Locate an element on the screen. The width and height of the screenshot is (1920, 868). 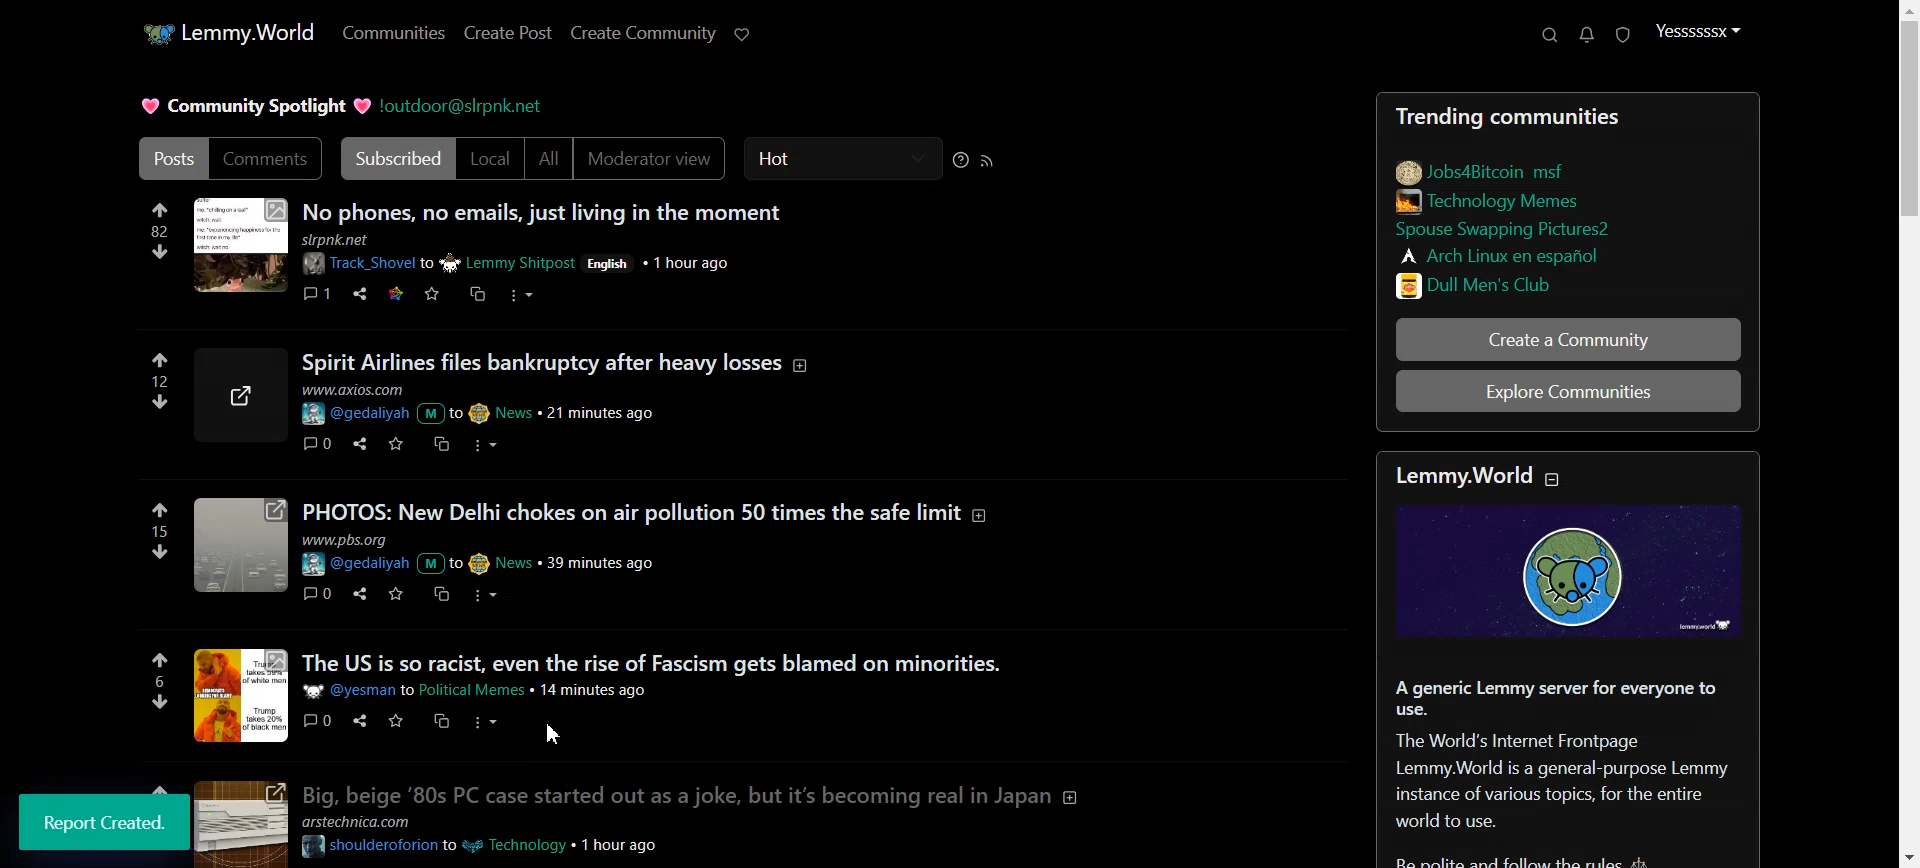
comments is located at coordinates (319, 720).